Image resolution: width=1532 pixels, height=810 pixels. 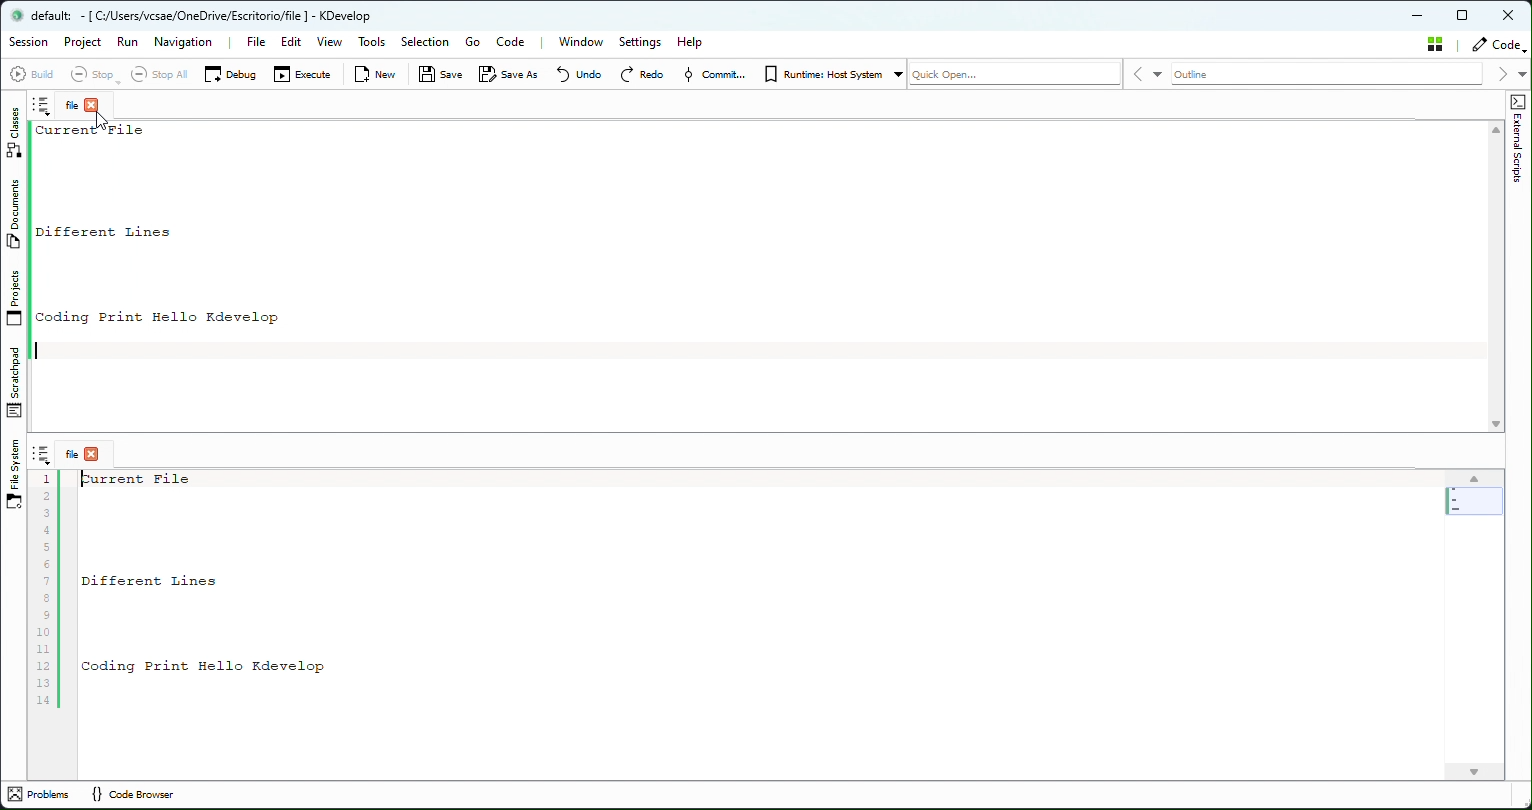 What do you see at coordinates (1495, 422) in the screenshot?
I see `Scroll down` at bounding box center [1495, 422].